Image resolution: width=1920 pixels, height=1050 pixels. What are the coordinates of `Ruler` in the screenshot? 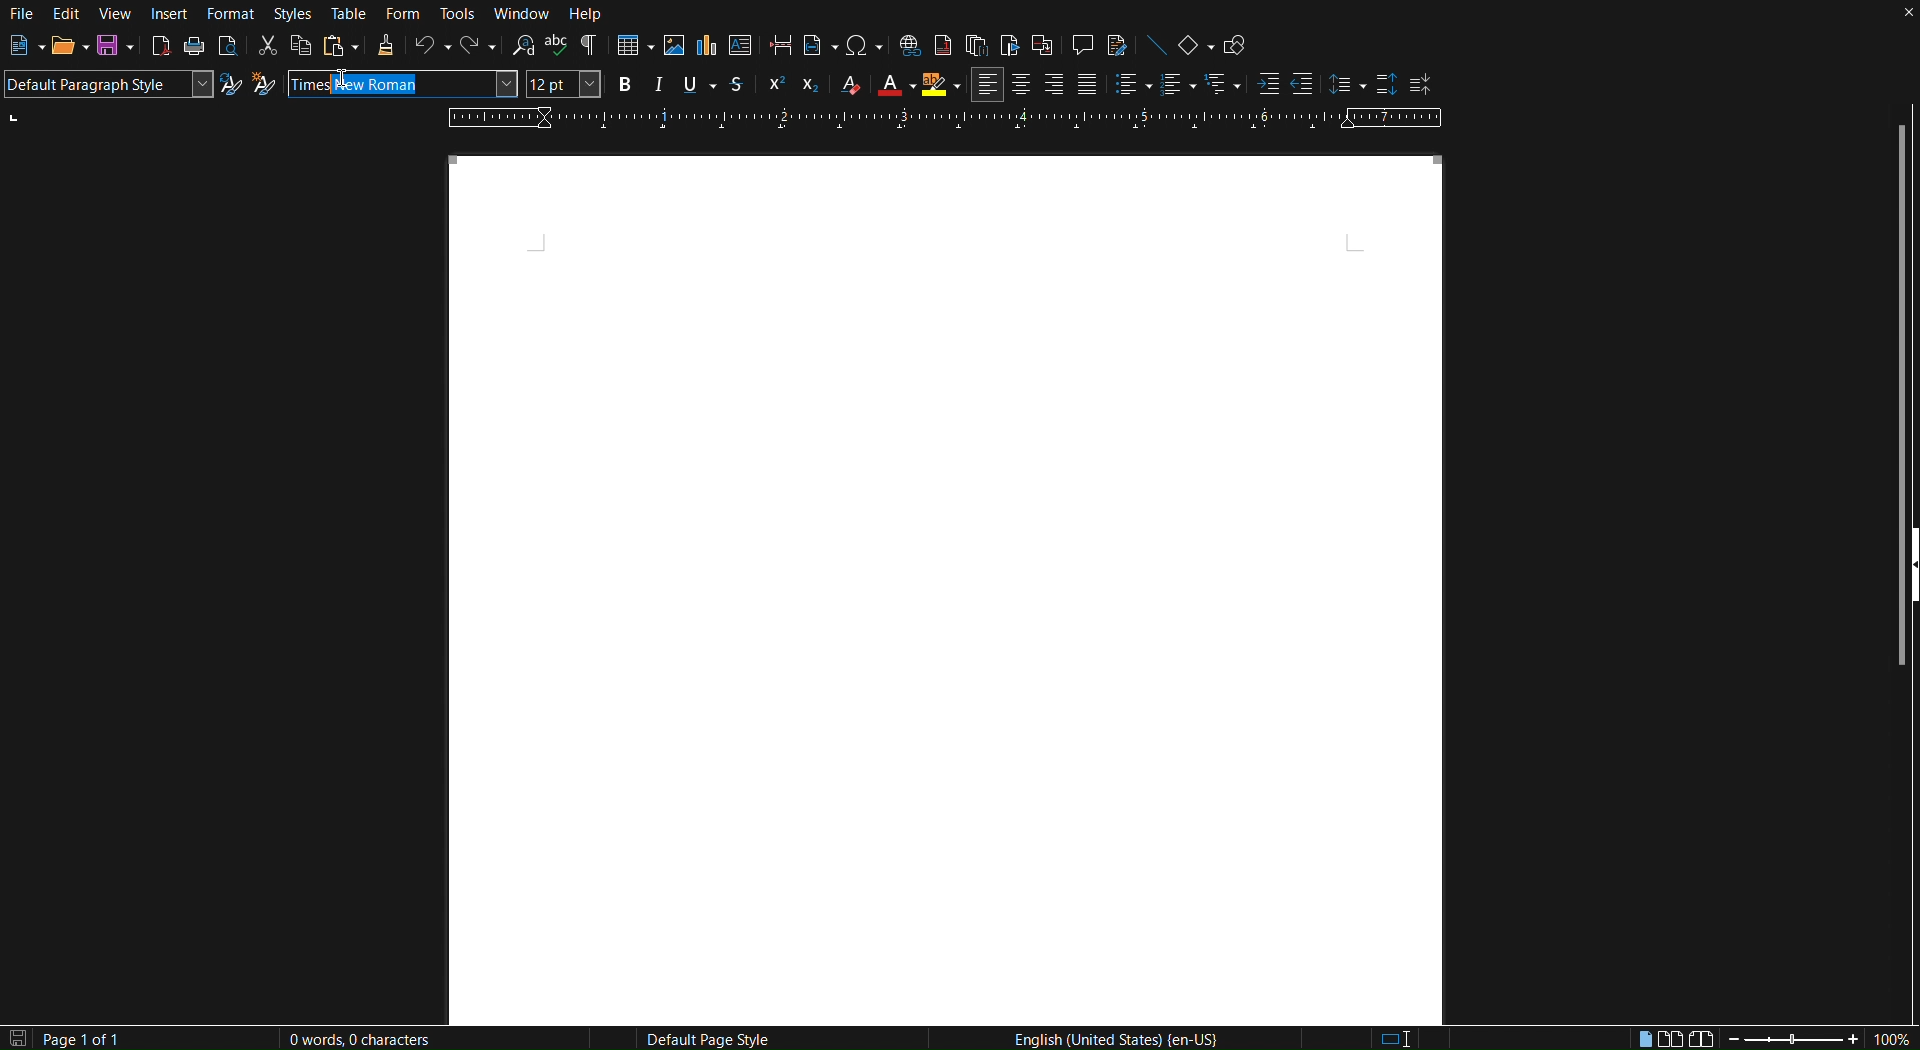 It's located at (945, 117).